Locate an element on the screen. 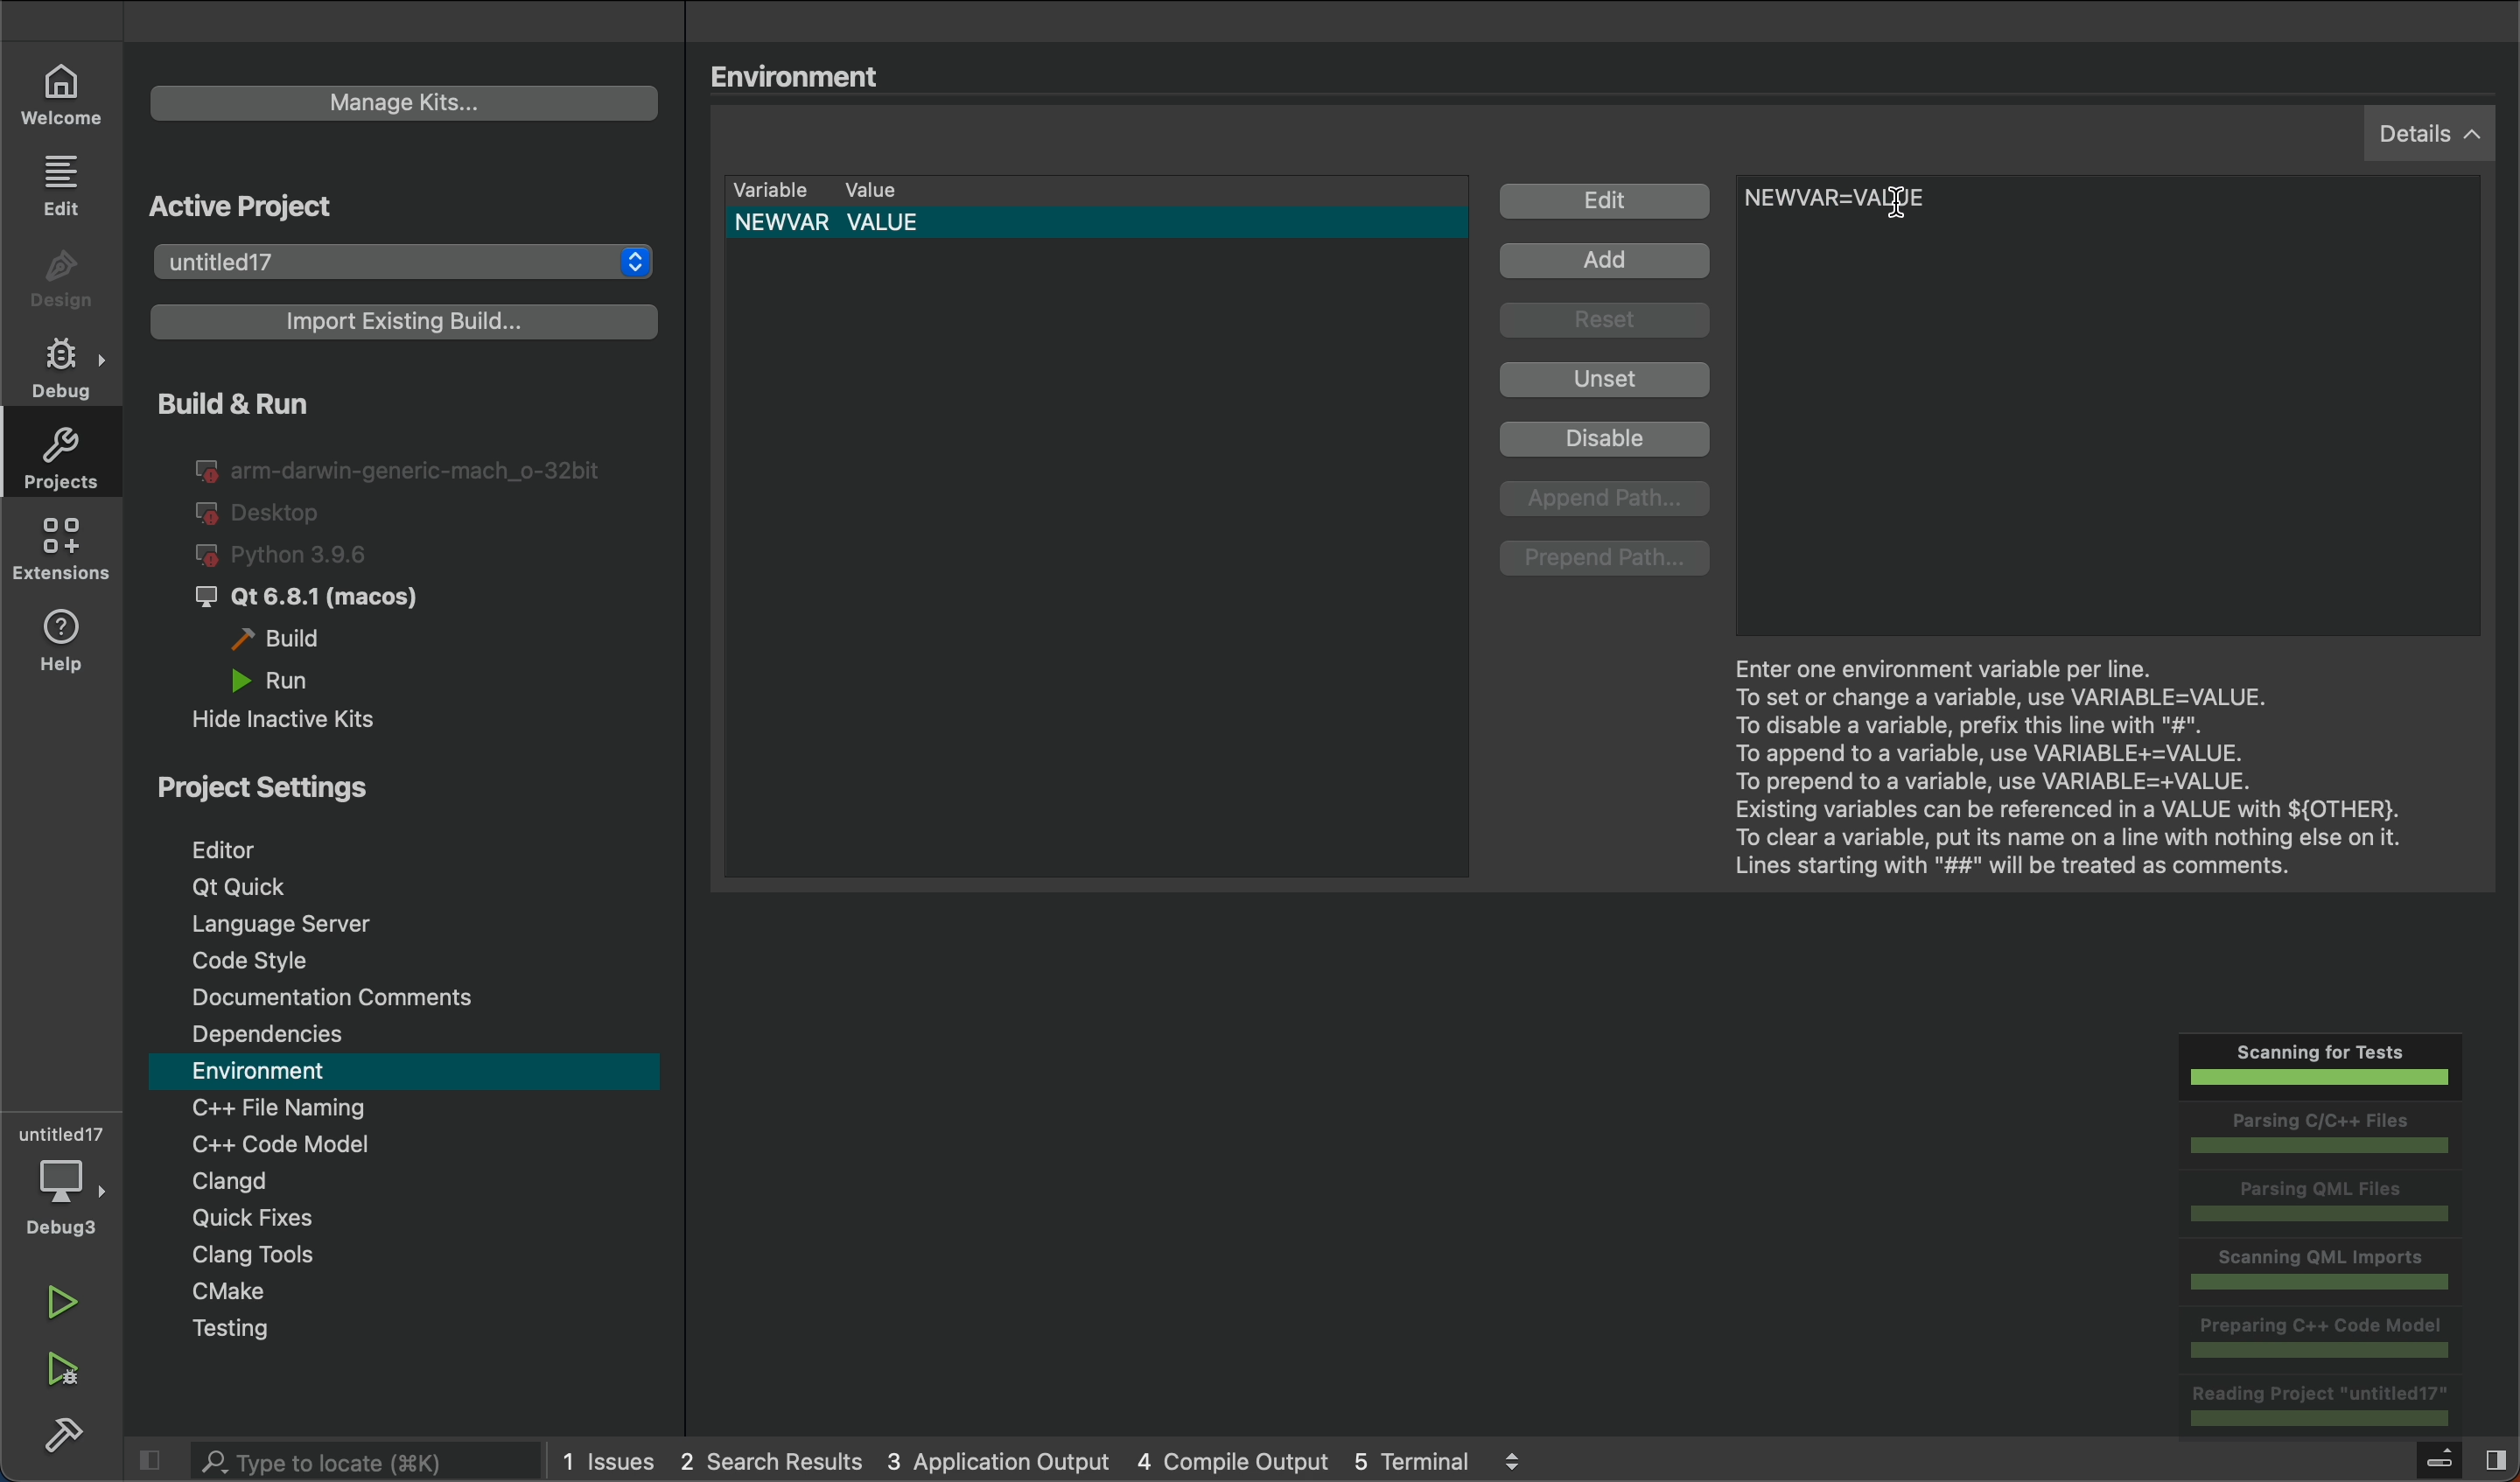 Image resolution: width=2520 pixels, height=1482 pixels. Environment is located at coordinates (810, 72).